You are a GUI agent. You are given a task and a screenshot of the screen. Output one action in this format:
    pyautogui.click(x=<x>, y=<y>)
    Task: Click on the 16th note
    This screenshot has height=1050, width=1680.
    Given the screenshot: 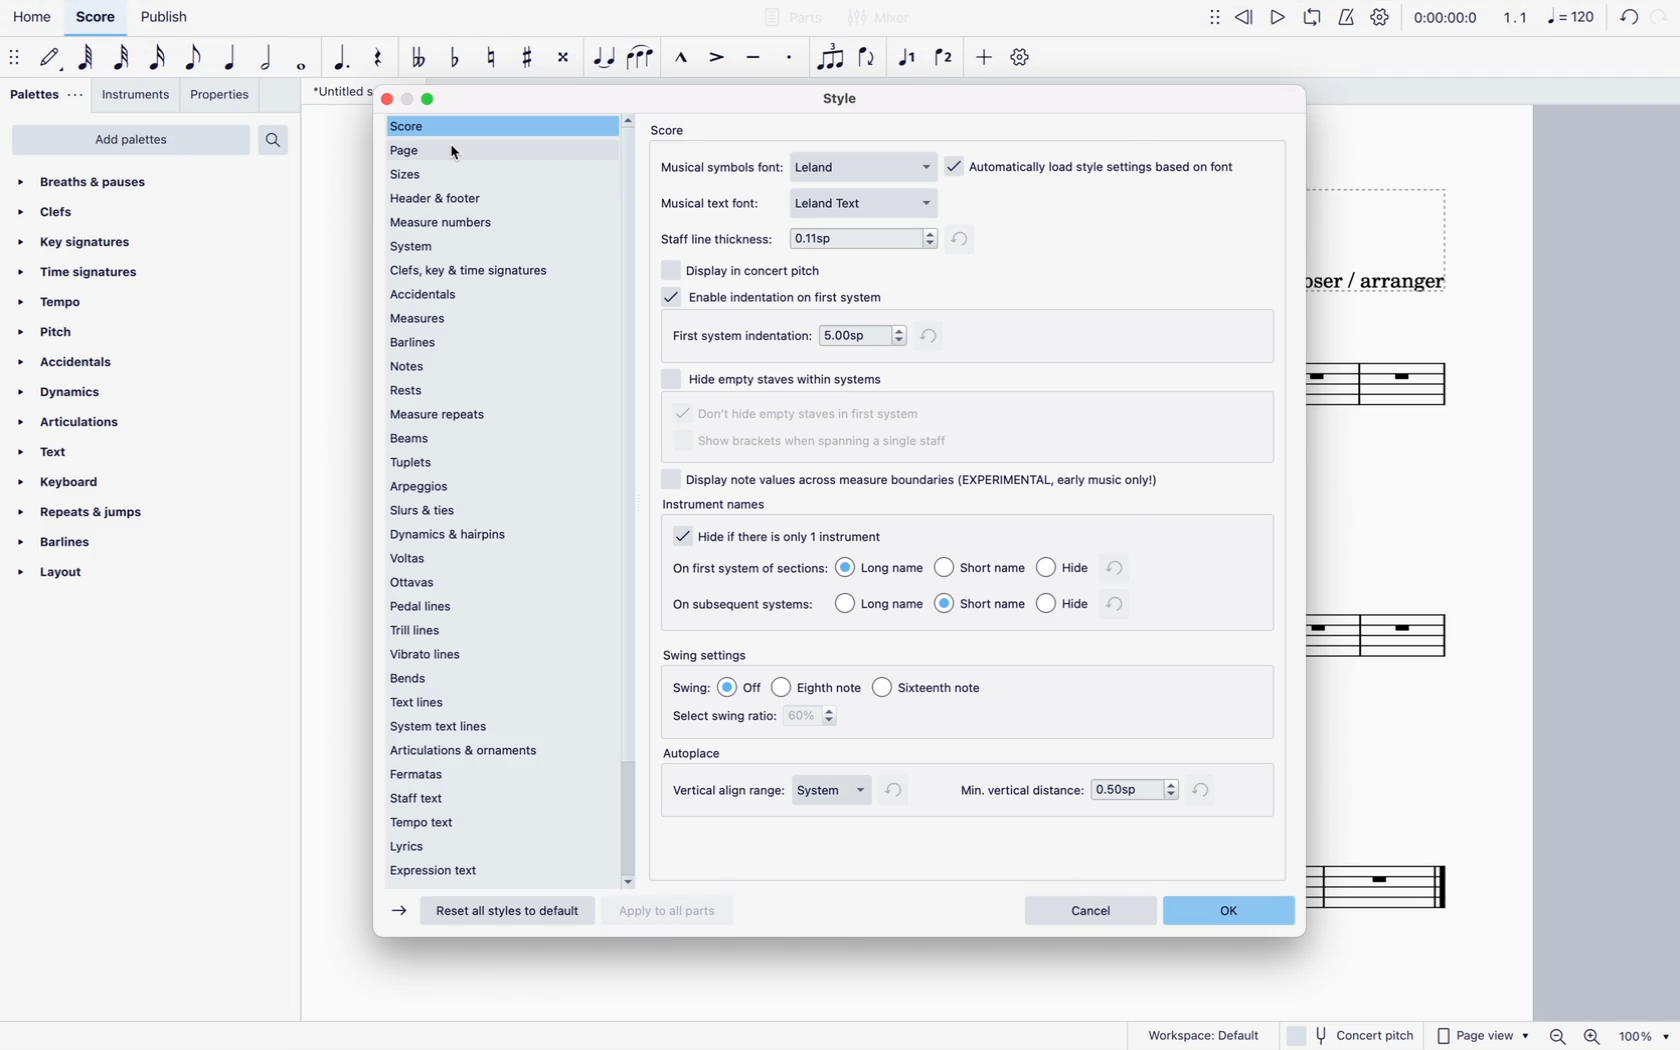 What is the action you would take?
    pyautogui.click(x=156, y=60)
    